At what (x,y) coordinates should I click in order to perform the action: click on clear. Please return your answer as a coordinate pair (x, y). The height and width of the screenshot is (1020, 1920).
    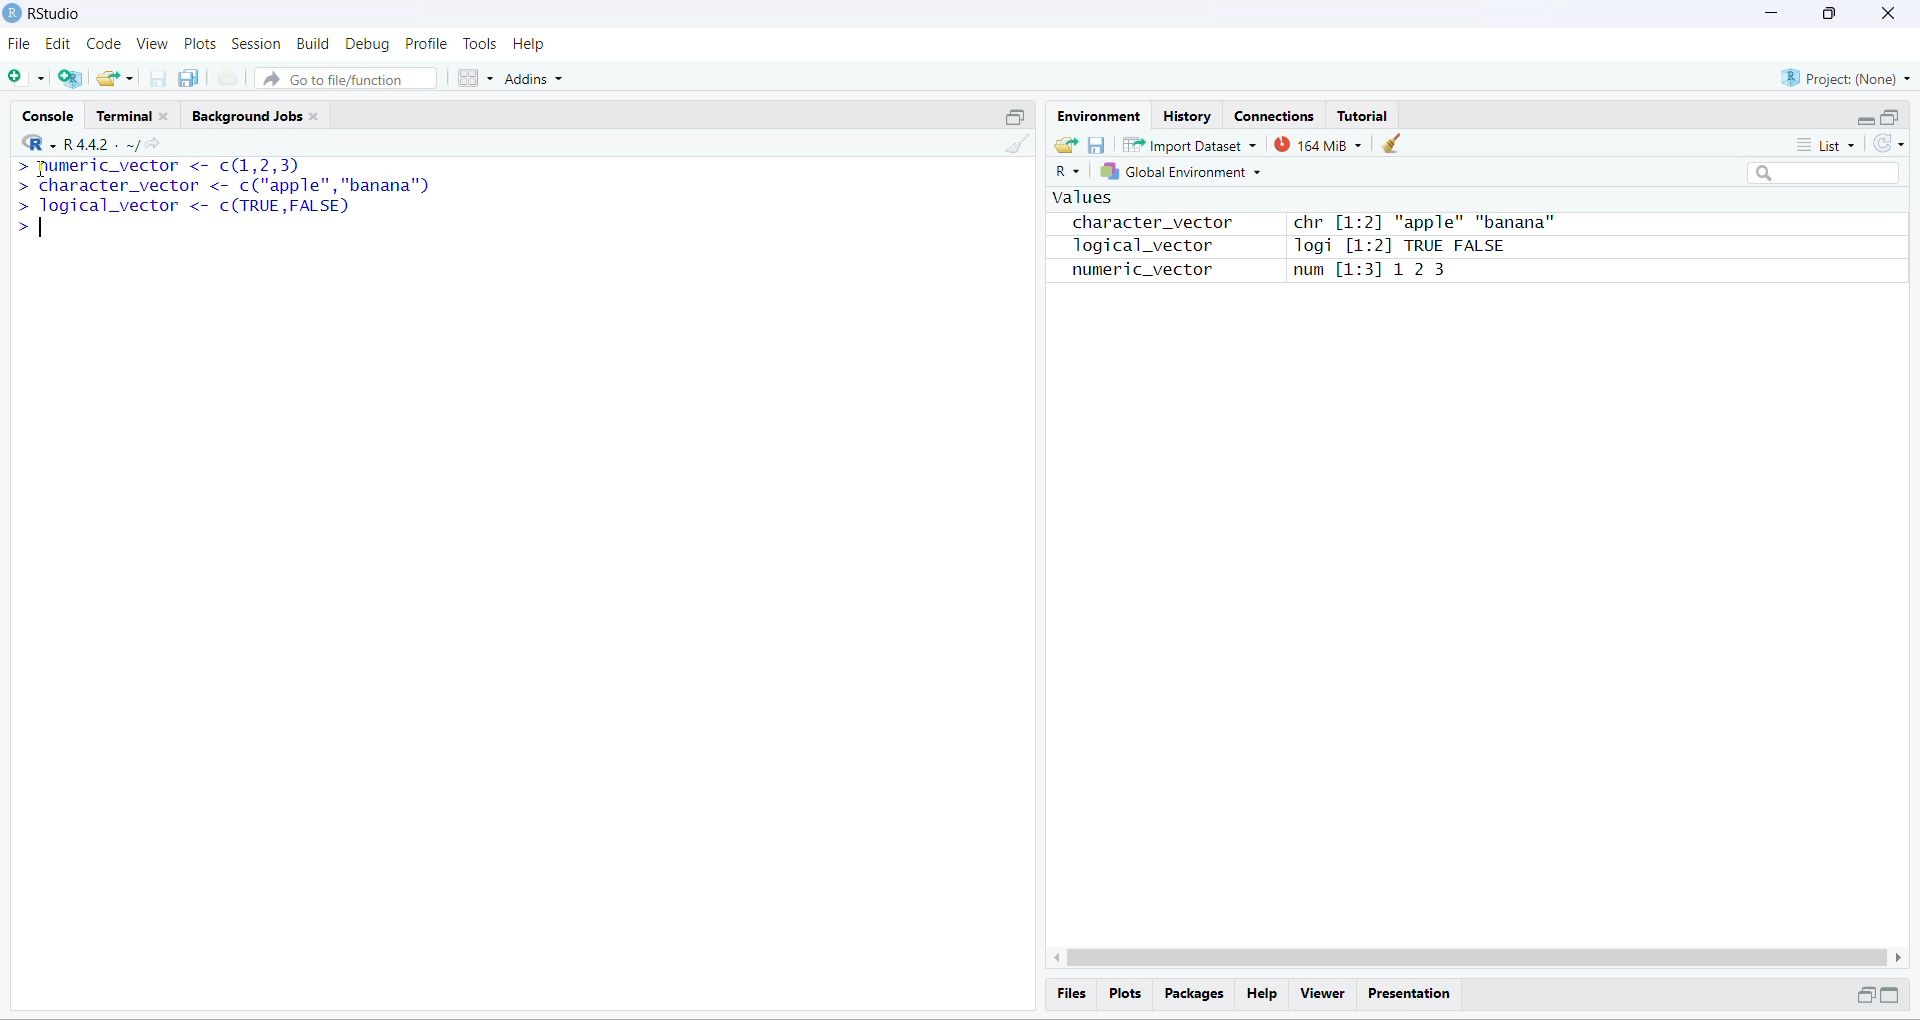
    Looking at the image, I should click on (1394, 143).